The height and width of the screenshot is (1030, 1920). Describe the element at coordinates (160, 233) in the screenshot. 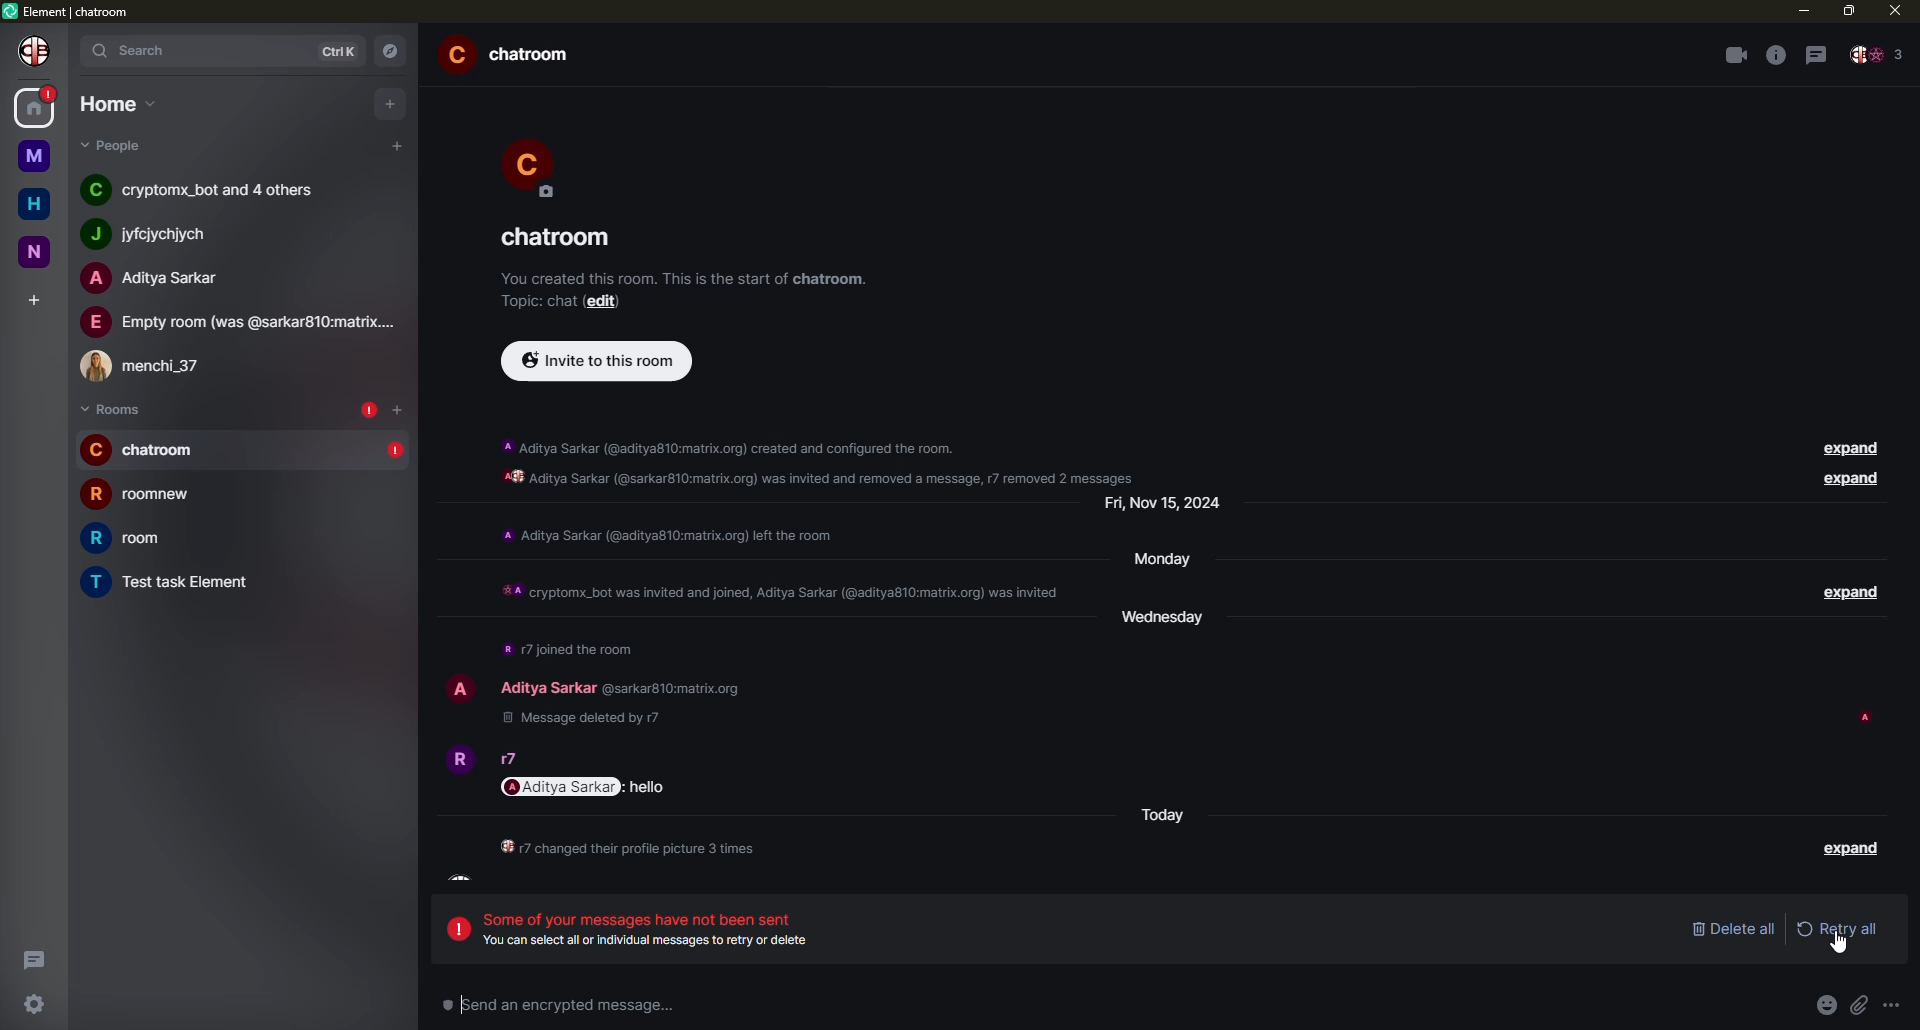

I see `people` at that location.